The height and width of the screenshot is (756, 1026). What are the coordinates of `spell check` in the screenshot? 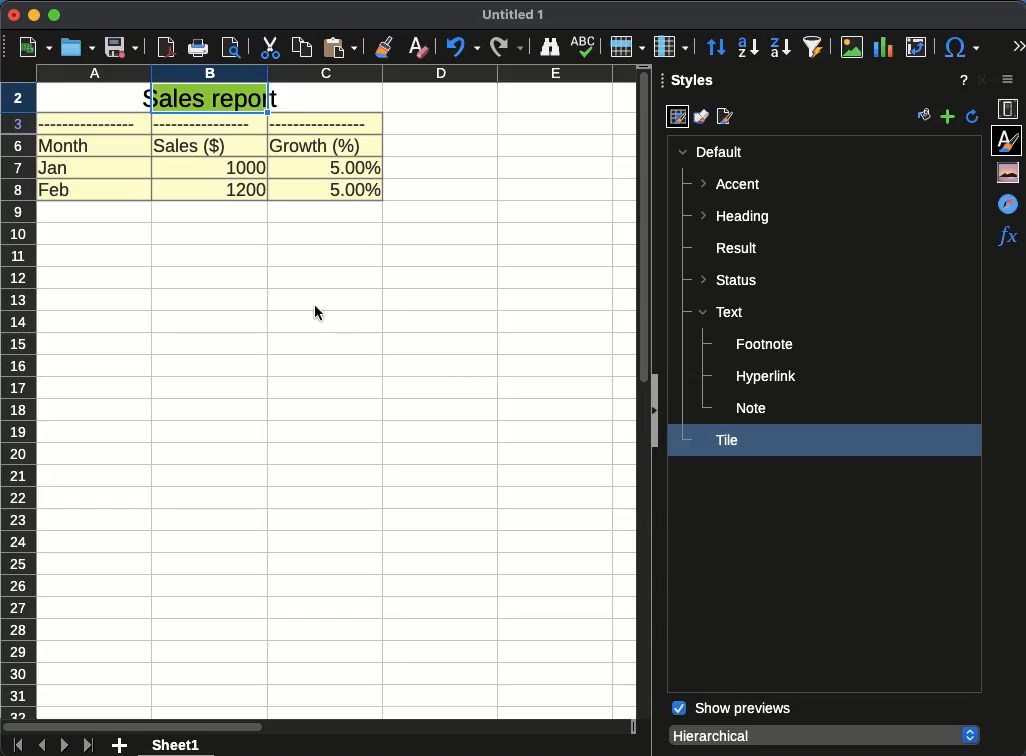 It's located at (582, 46).